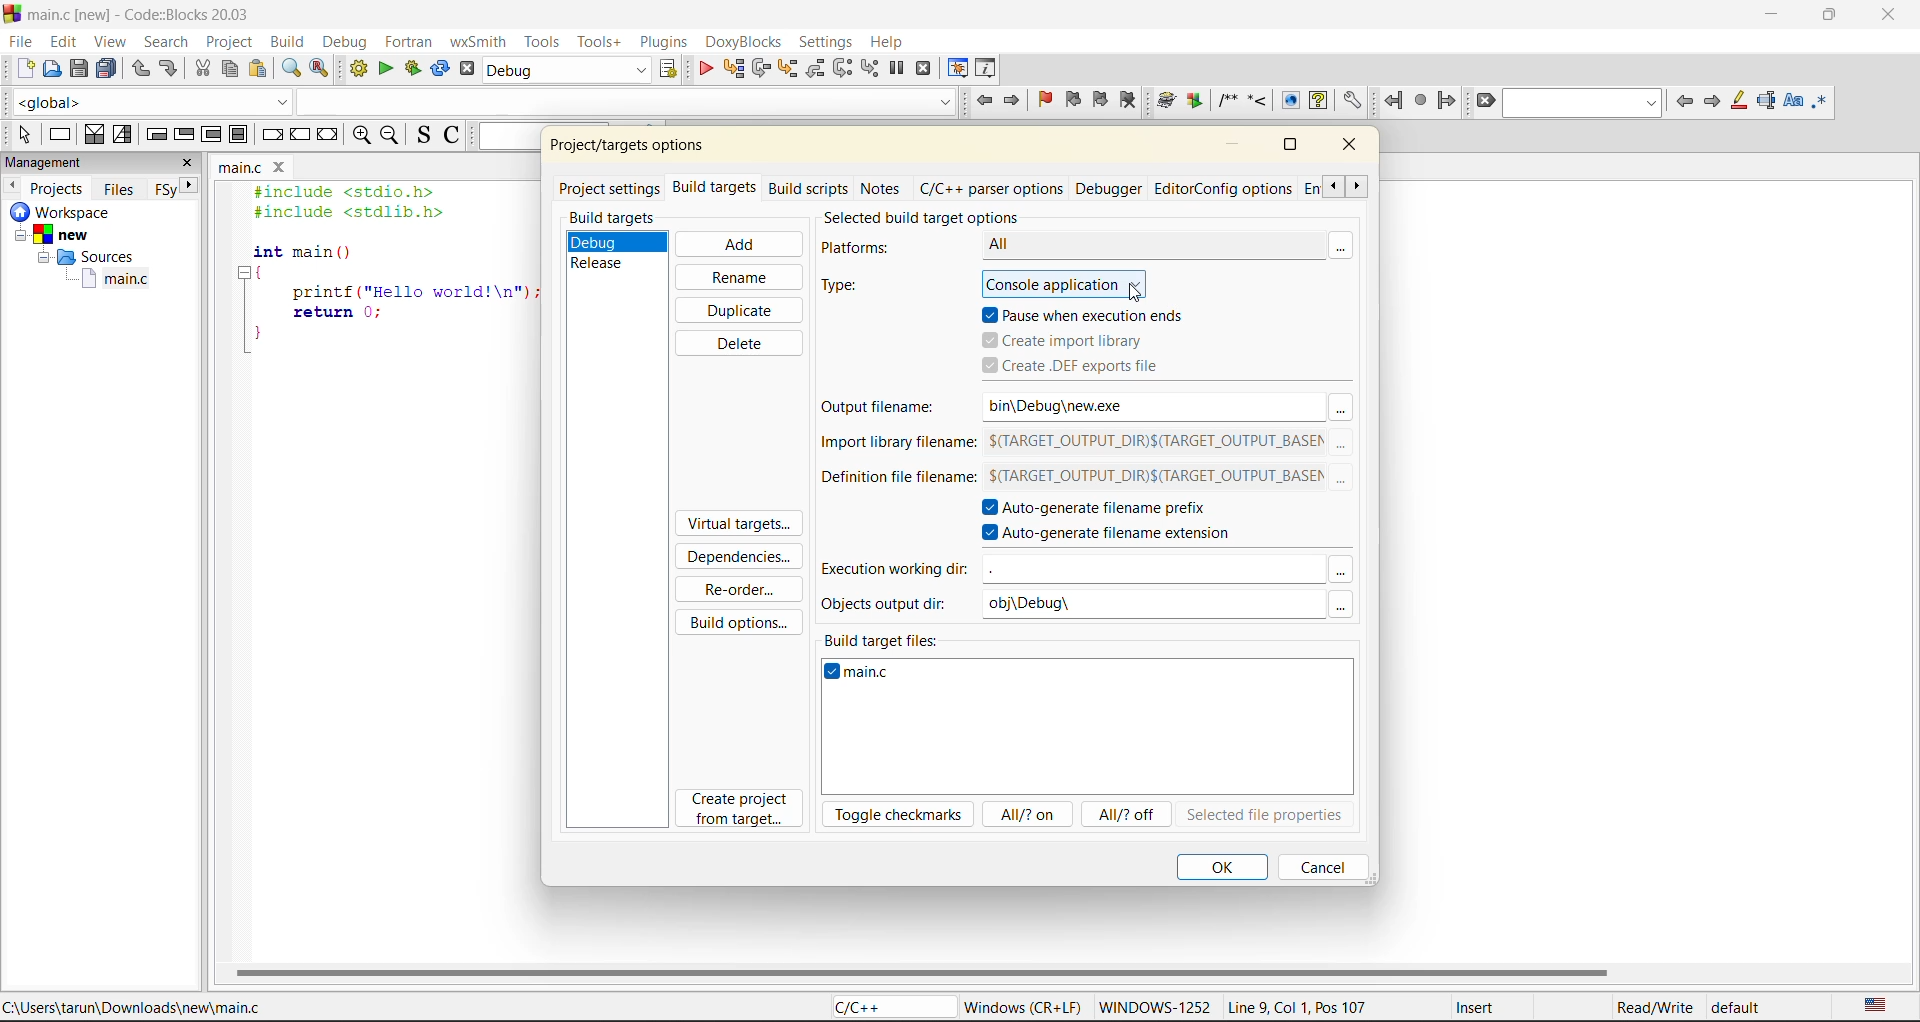 This screenshot has height=1022, width=1920. Describe the element at coordinates (1290, 99) in the screenshot. I see `Run HTML Documentation` at that location.